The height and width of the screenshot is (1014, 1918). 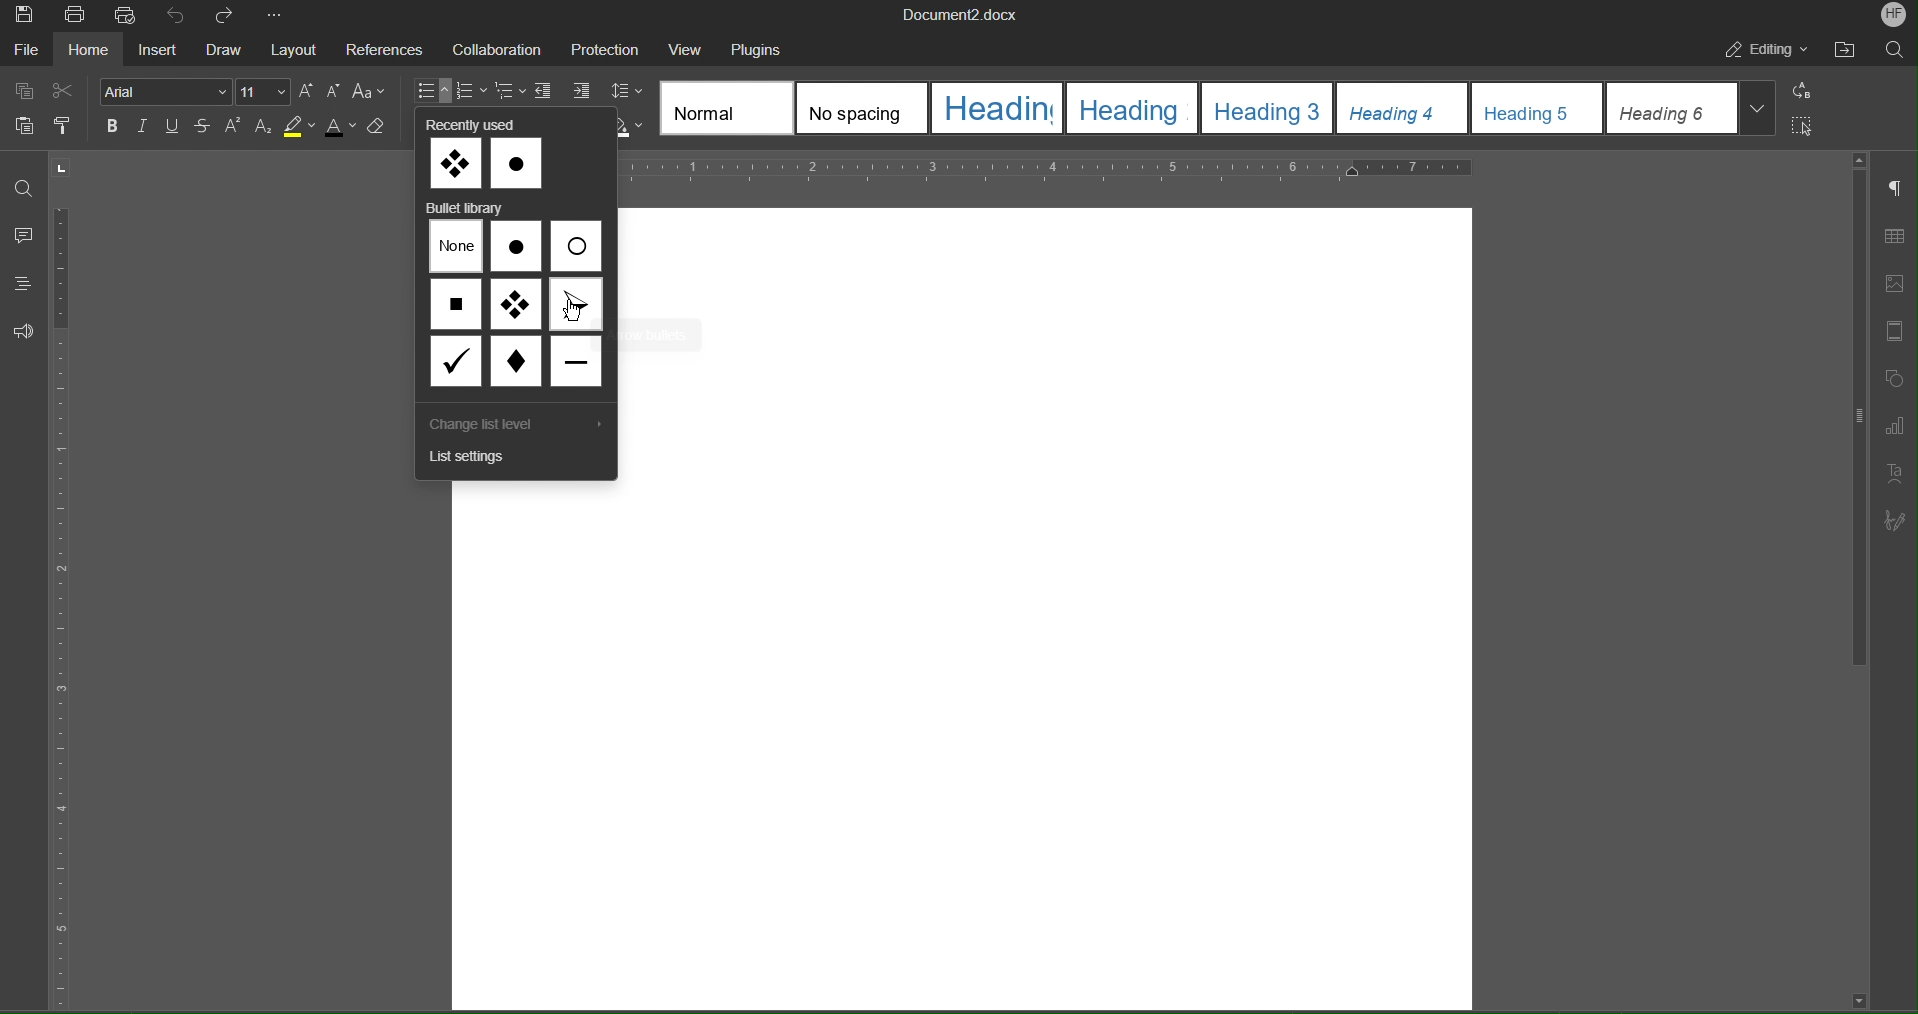 I want to click on Find, so click(x=25, y=187).